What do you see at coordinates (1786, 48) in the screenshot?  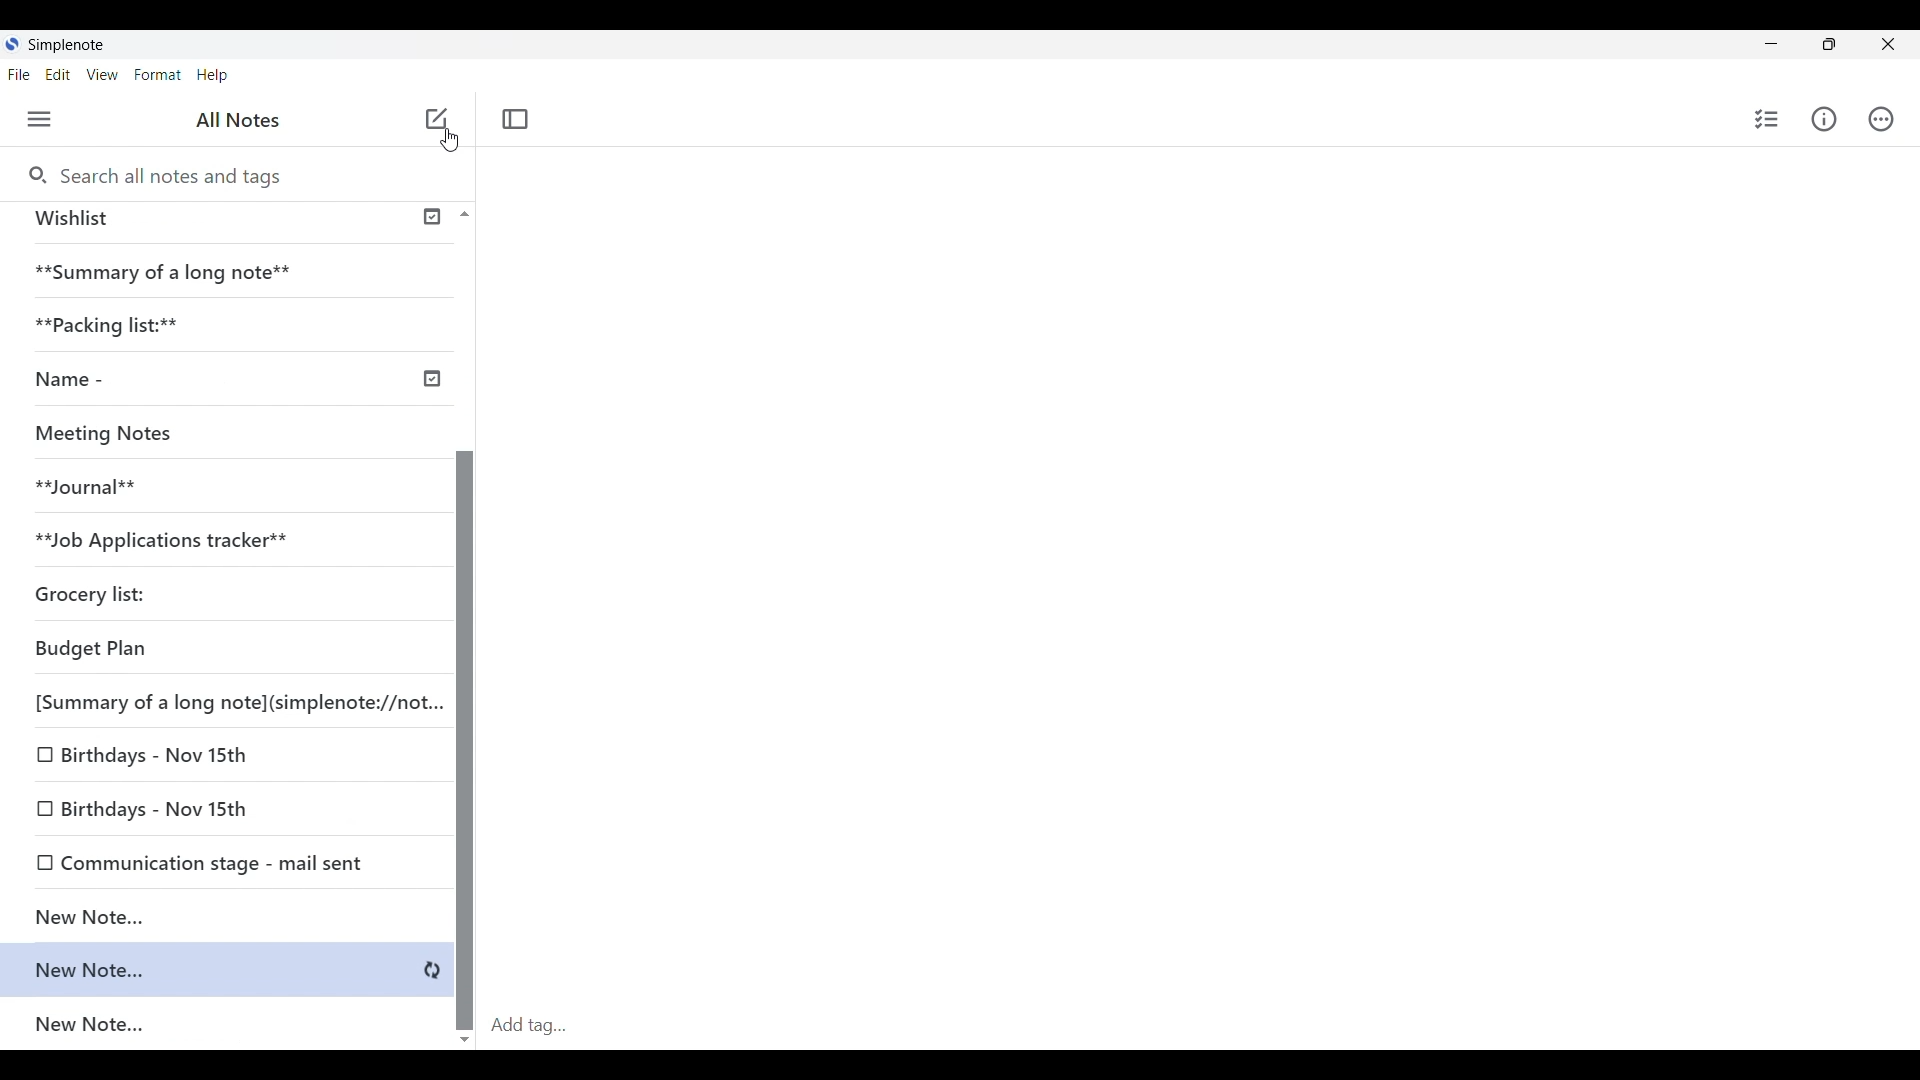 I see `minimize` at bounding box center [1786, 48].